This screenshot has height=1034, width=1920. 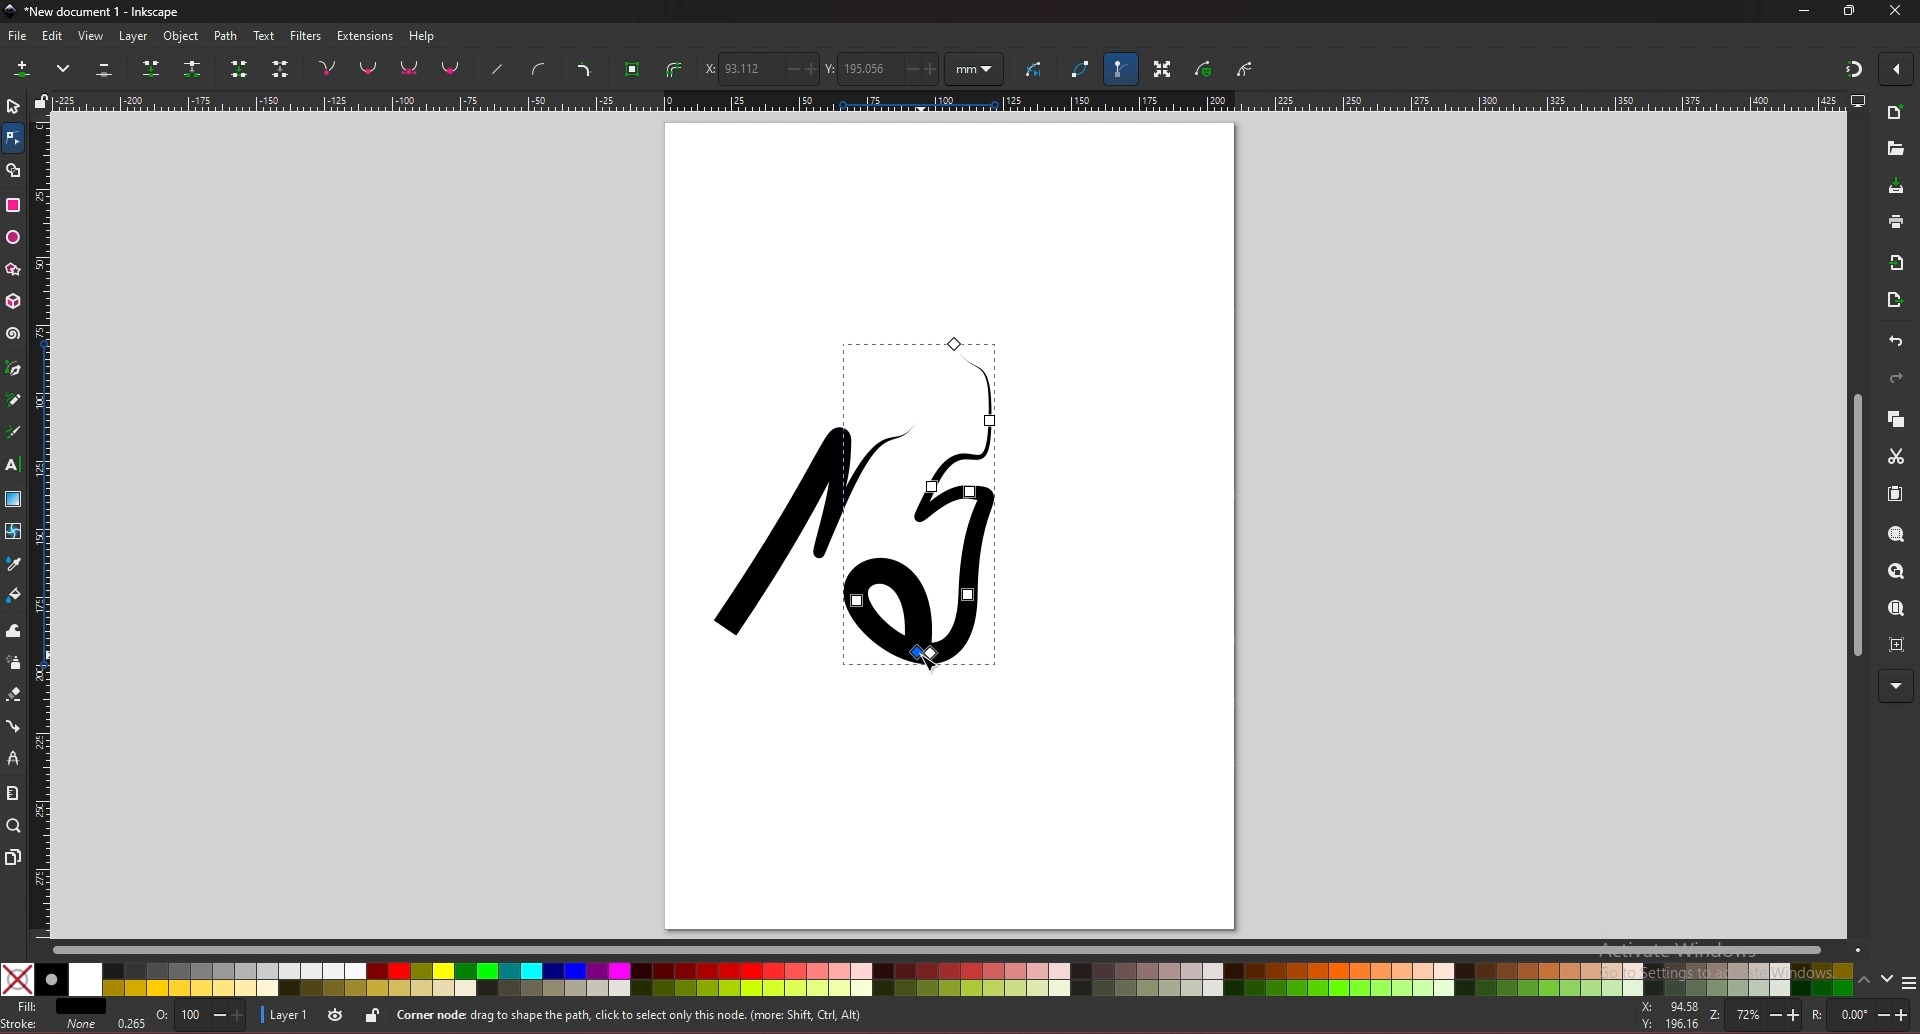 What do you see at coordinates (26, 67) in the screenshot?
I see `add node` at bounding box center [26, 67].